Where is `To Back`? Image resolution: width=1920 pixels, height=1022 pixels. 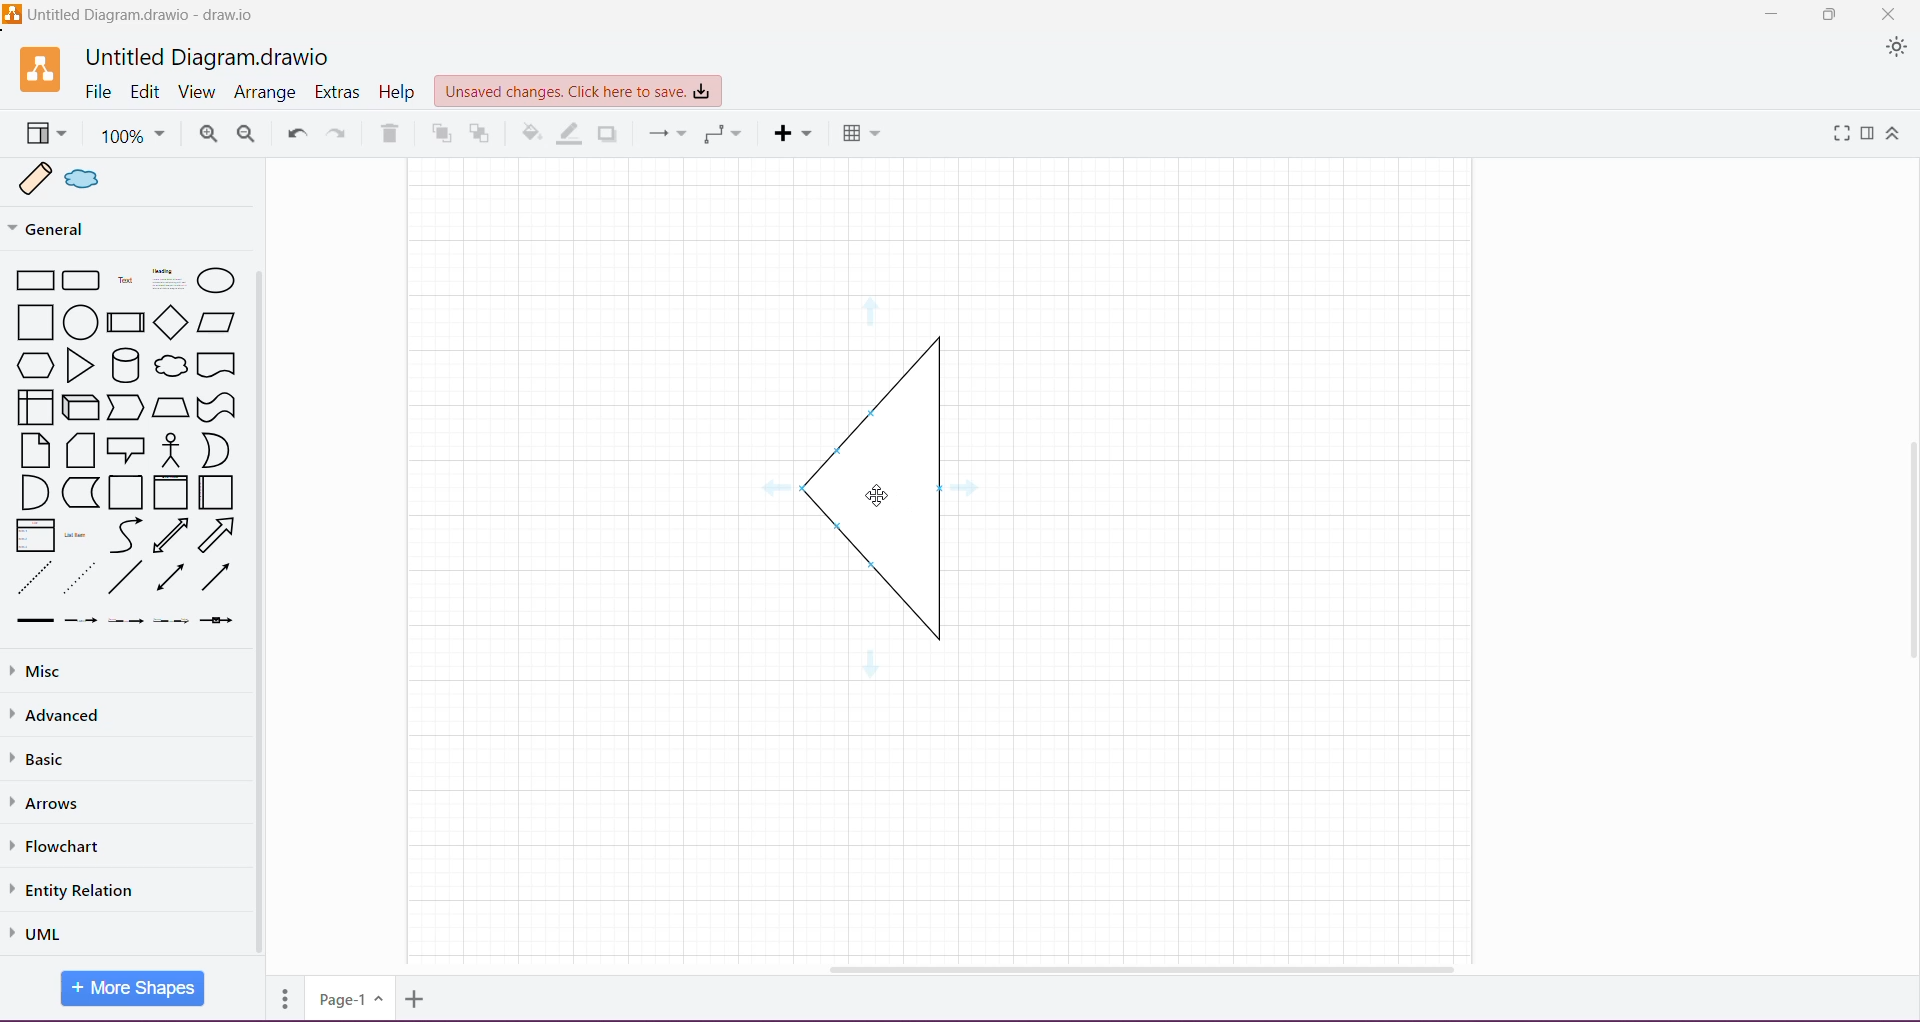 To Back is located at coordinates (480, 134).